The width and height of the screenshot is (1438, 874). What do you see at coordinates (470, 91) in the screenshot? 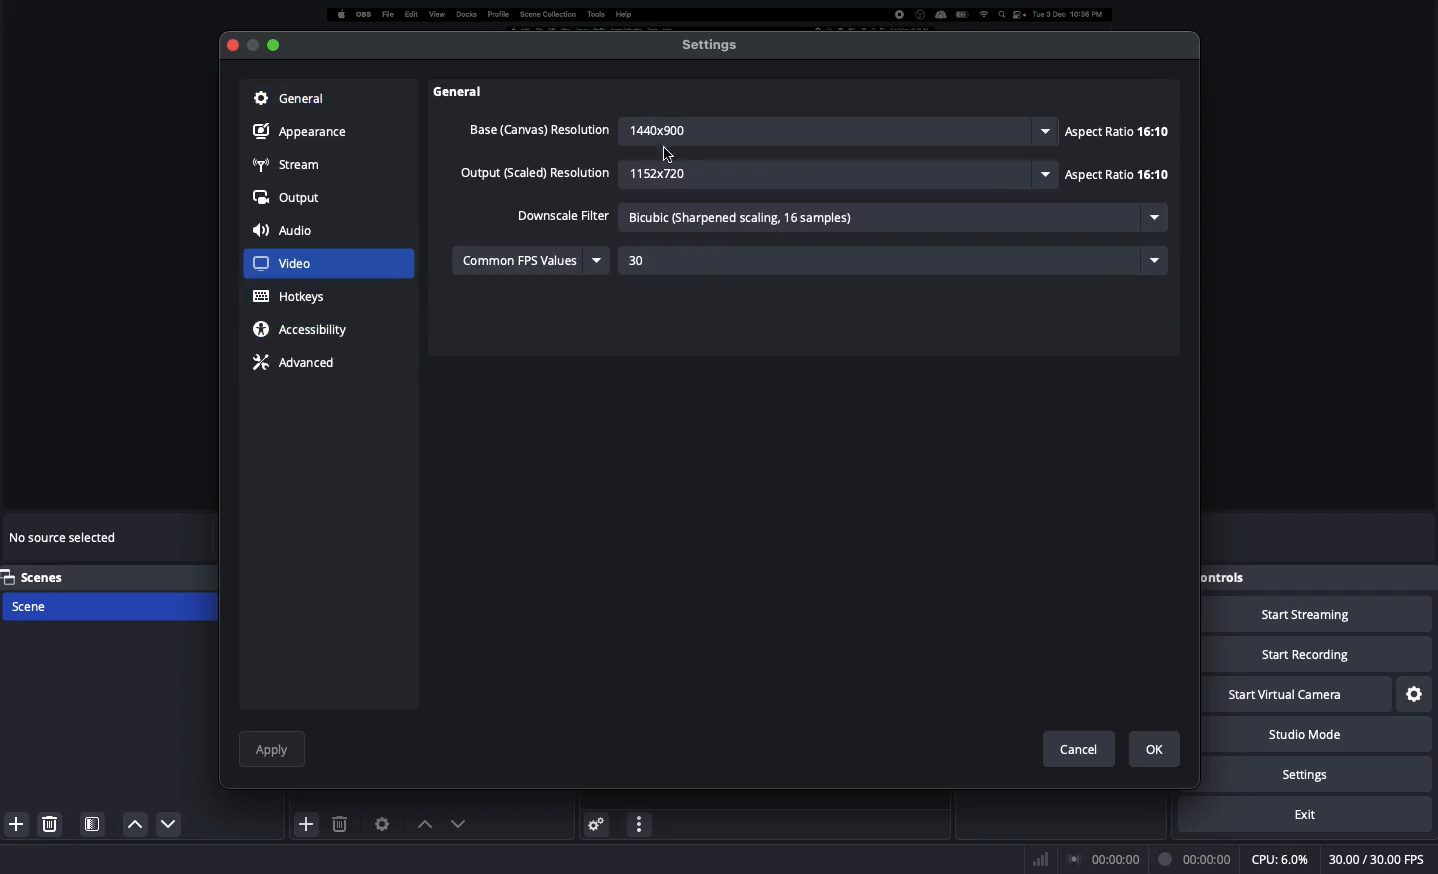
I see `` at bounding box center [470, 91].